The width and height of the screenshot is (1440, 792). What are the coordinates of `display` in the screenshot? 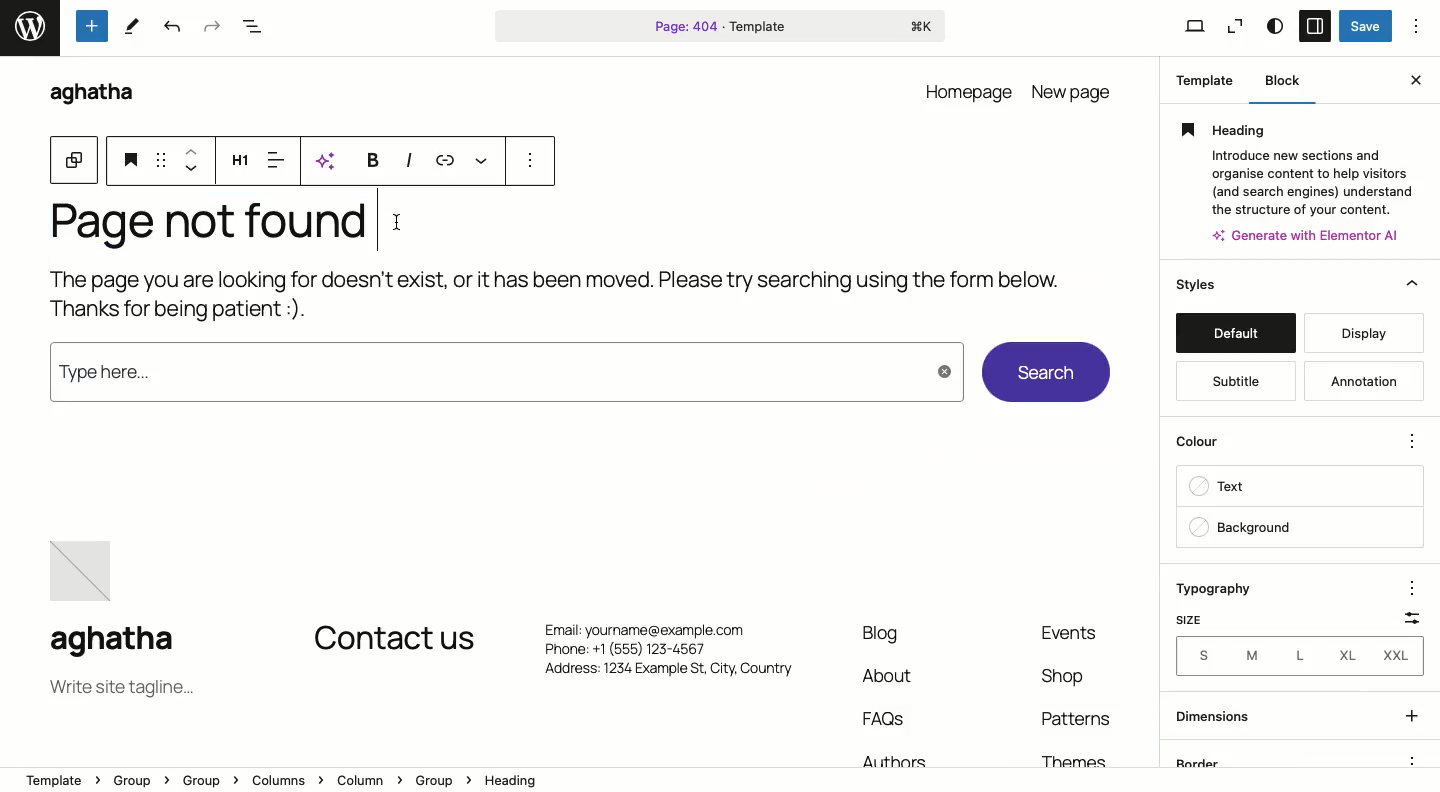 It's located at (1370, 330).